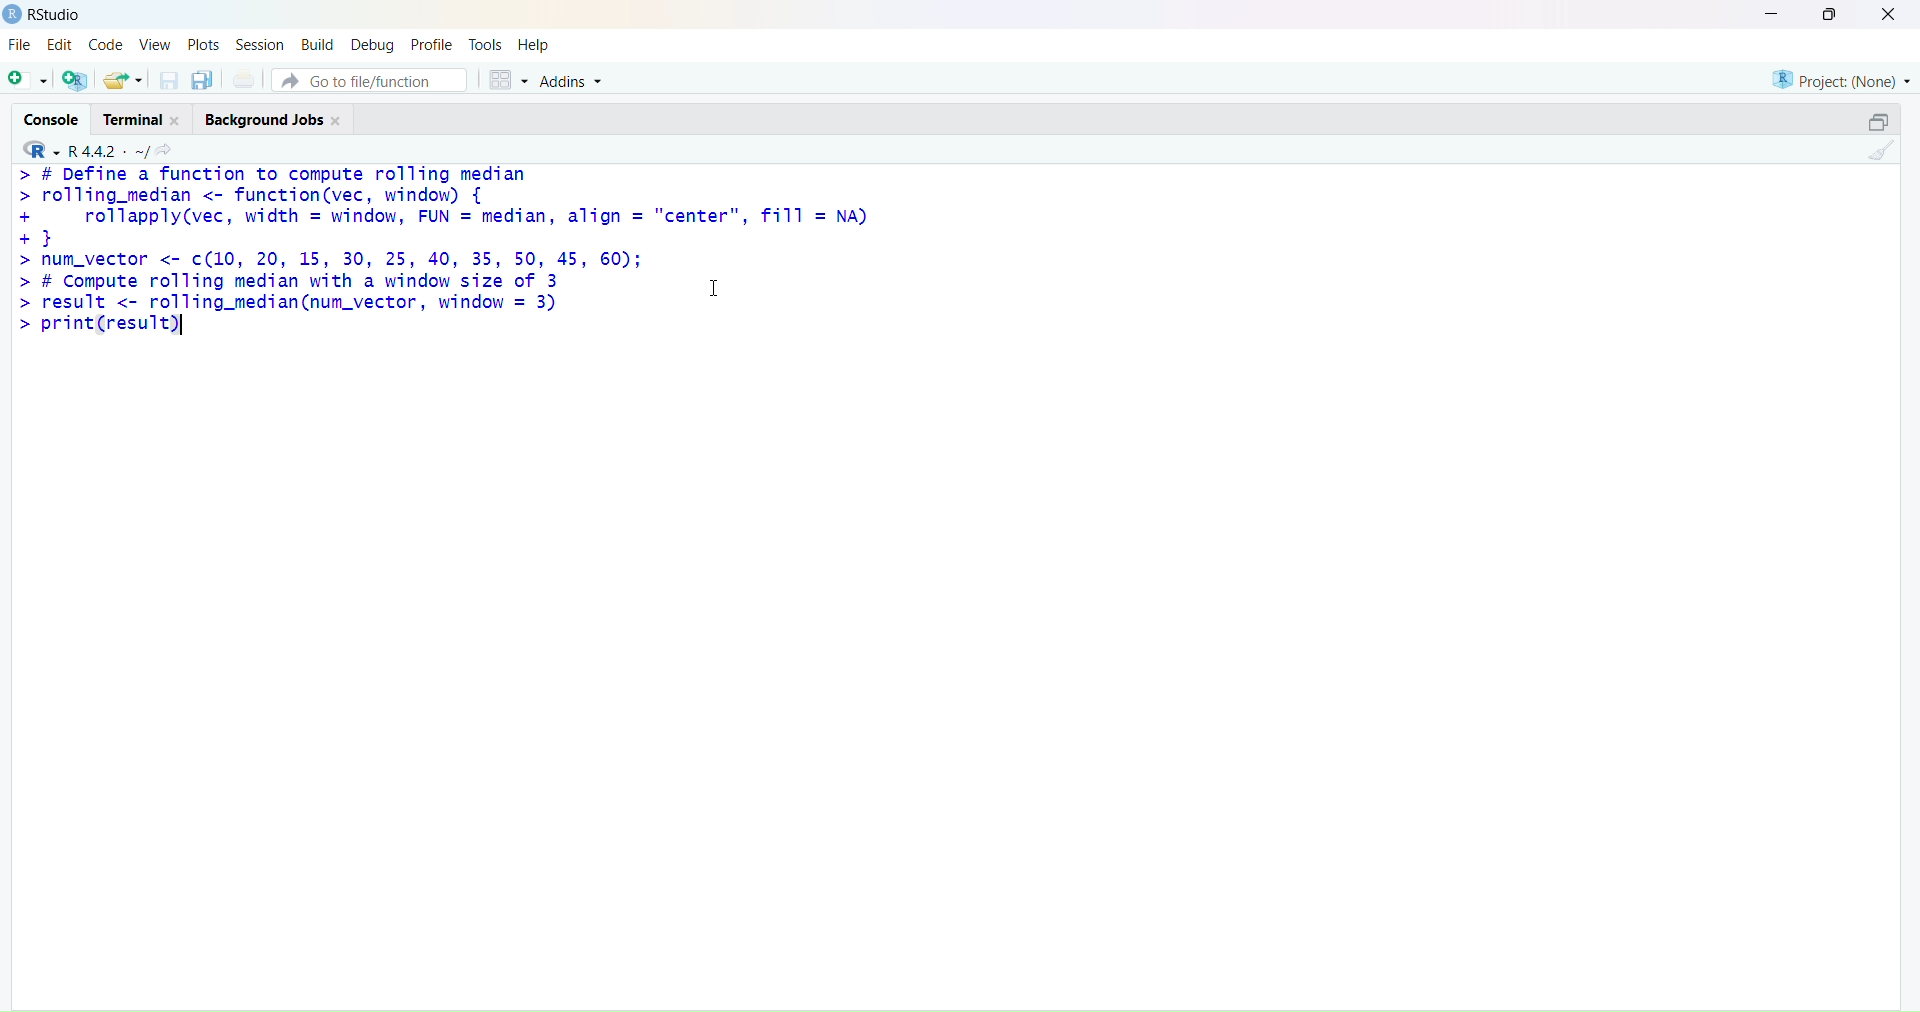 This screenshot has width=1920, height=1012. I want to click on add file as, so click(28, 80).